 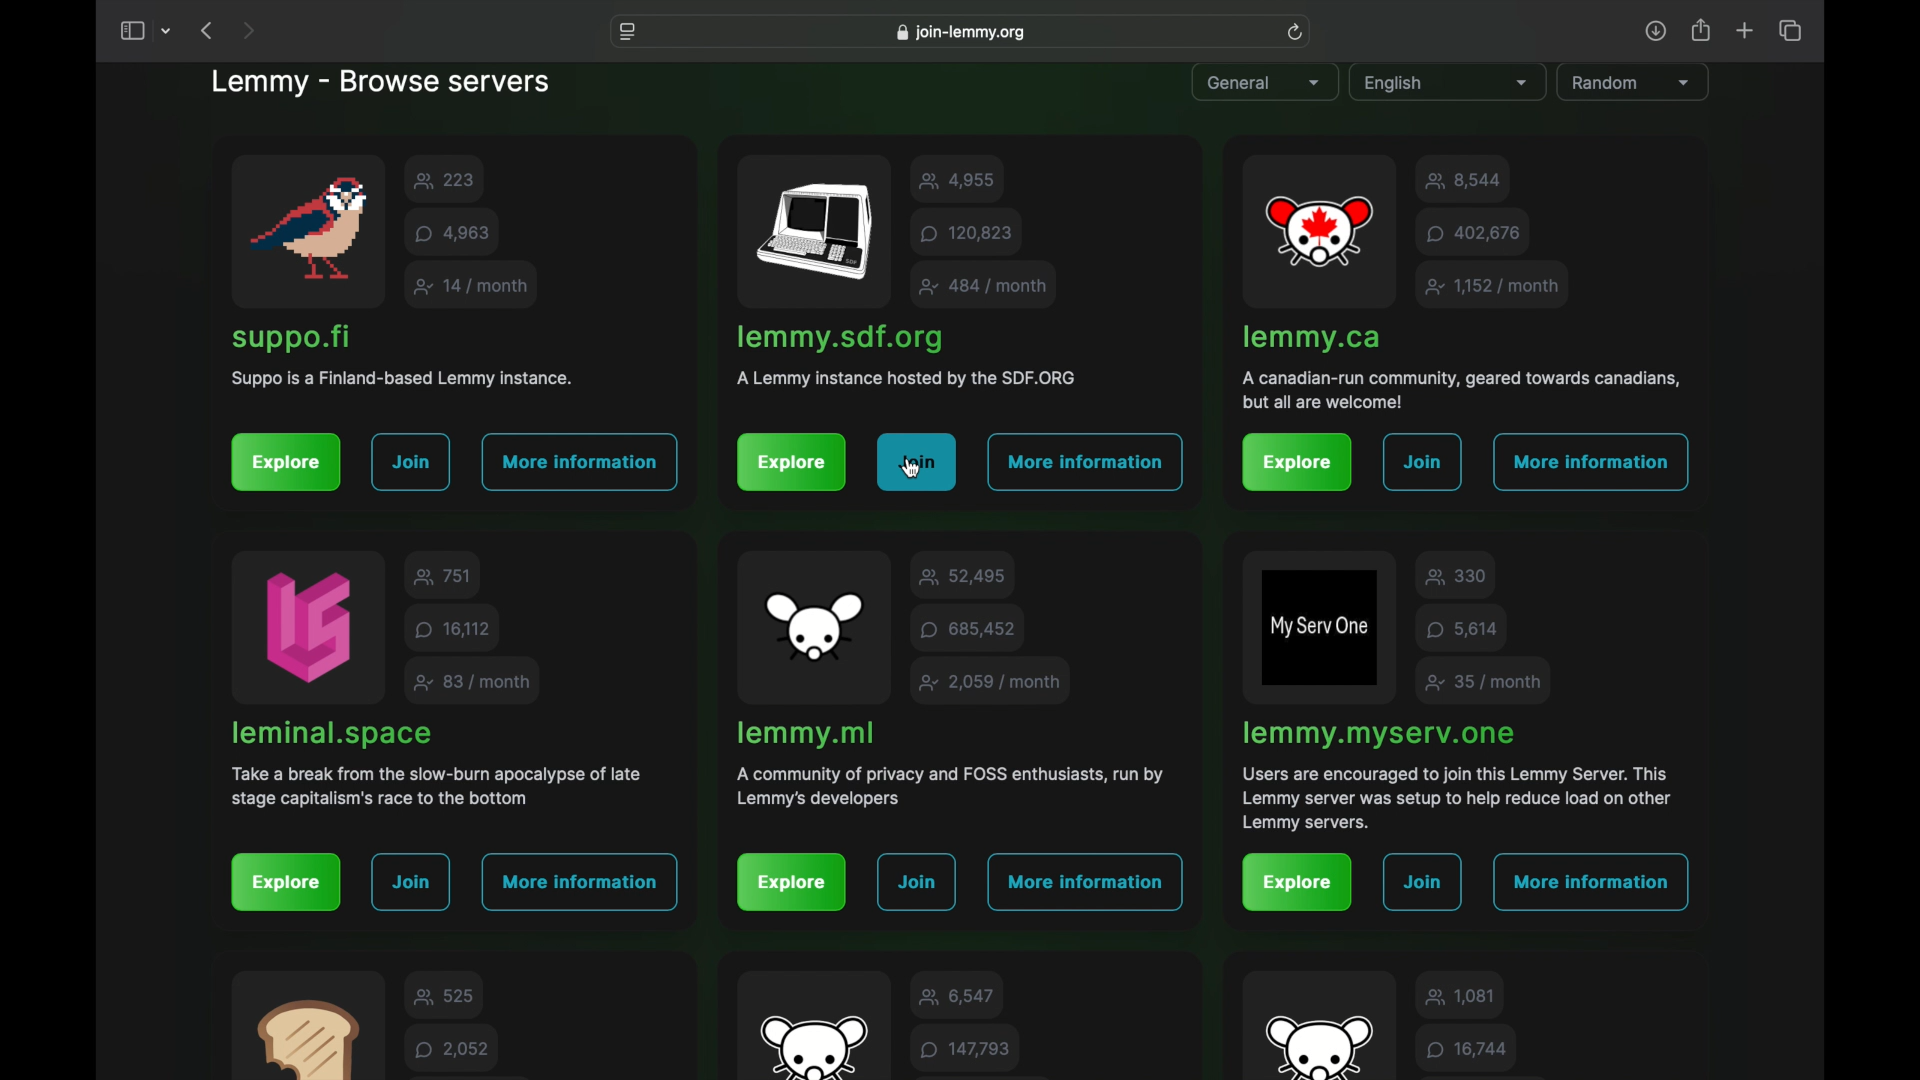 What do you see at coordinates (452, 628) in the screenshot?
I see `comments` at bounding box center [452, 628].